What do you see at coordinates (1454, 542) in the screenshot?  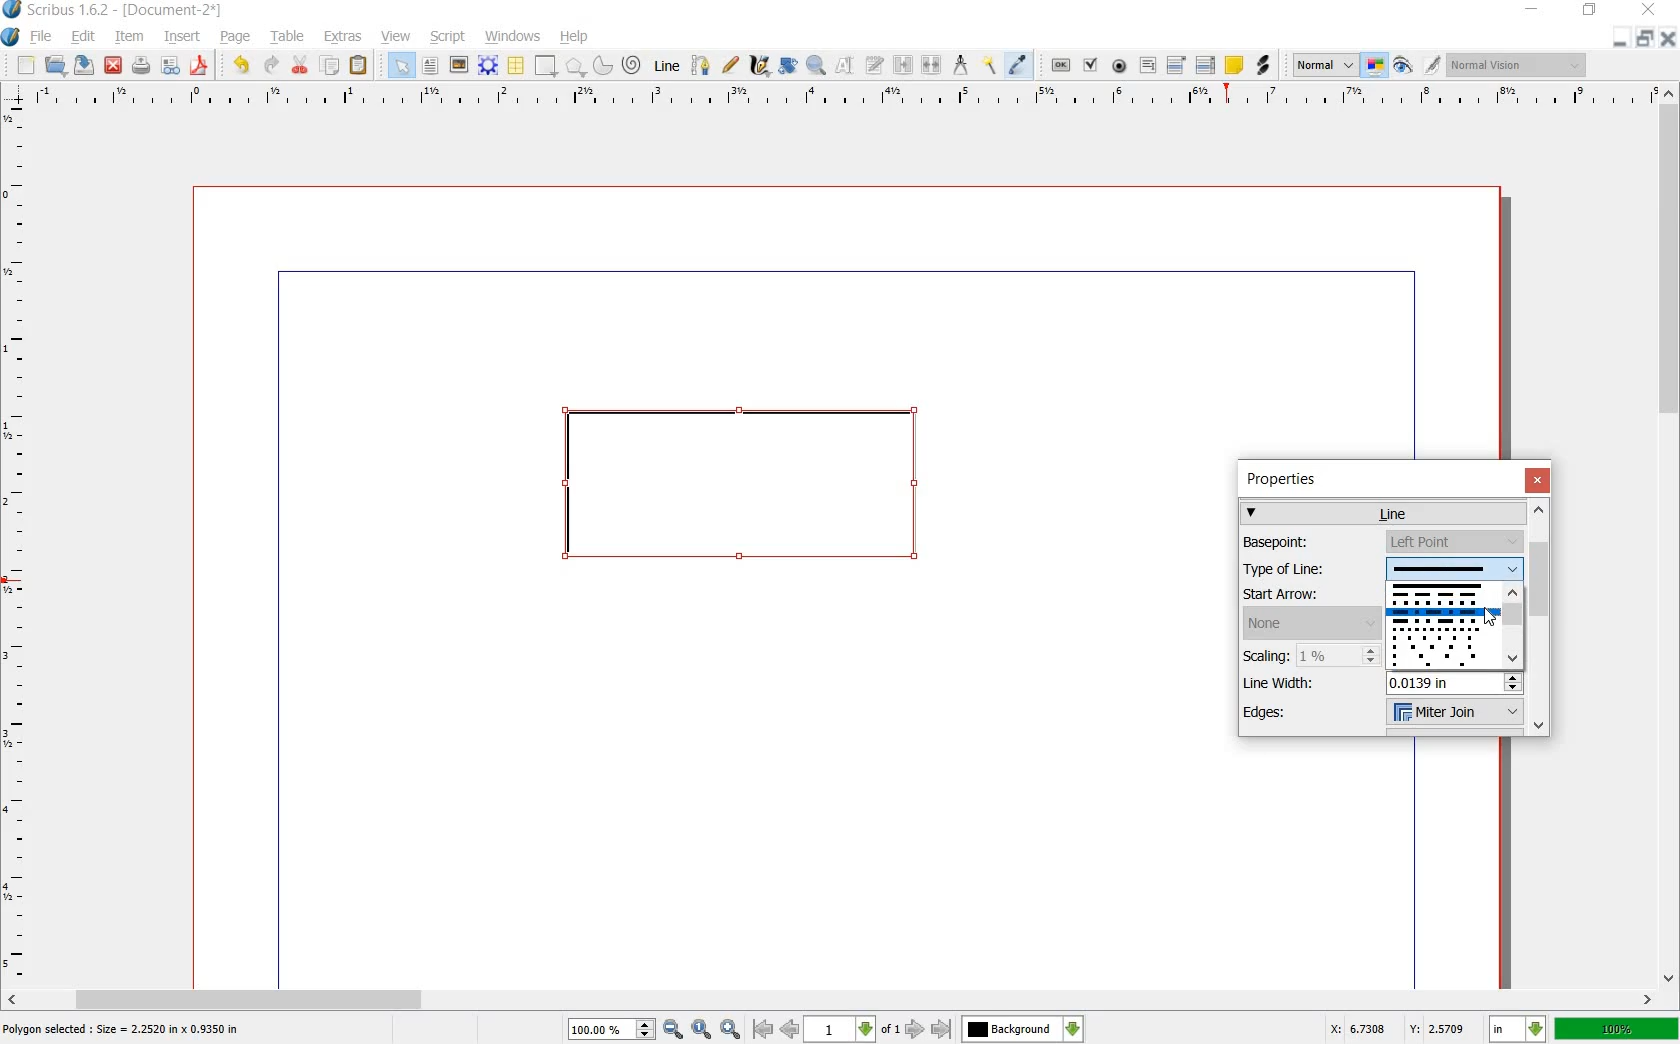 I see `basepoint` at bounding box center [1454, 542].